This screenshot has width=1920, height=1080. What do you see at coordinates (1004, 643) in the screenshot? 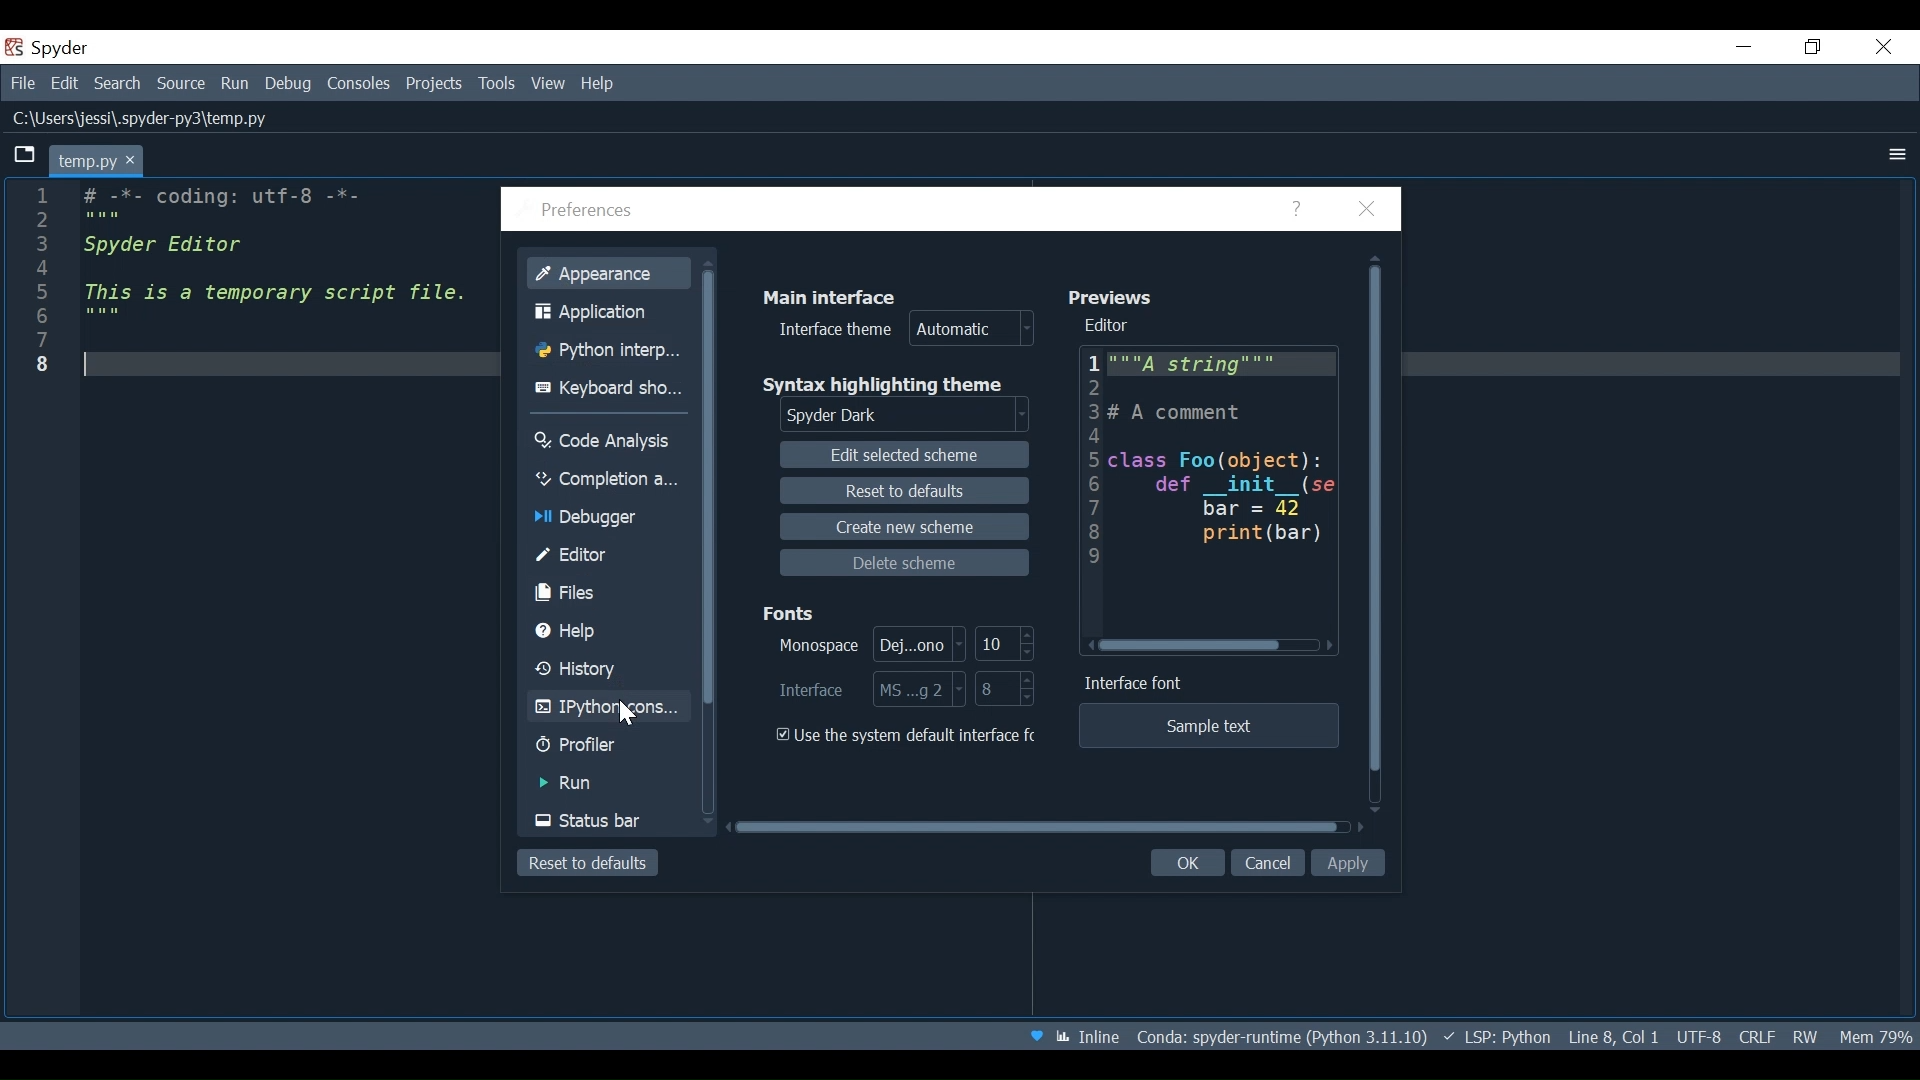
I see `Select Monospace Font Size` at bounding box center [1004, 643].